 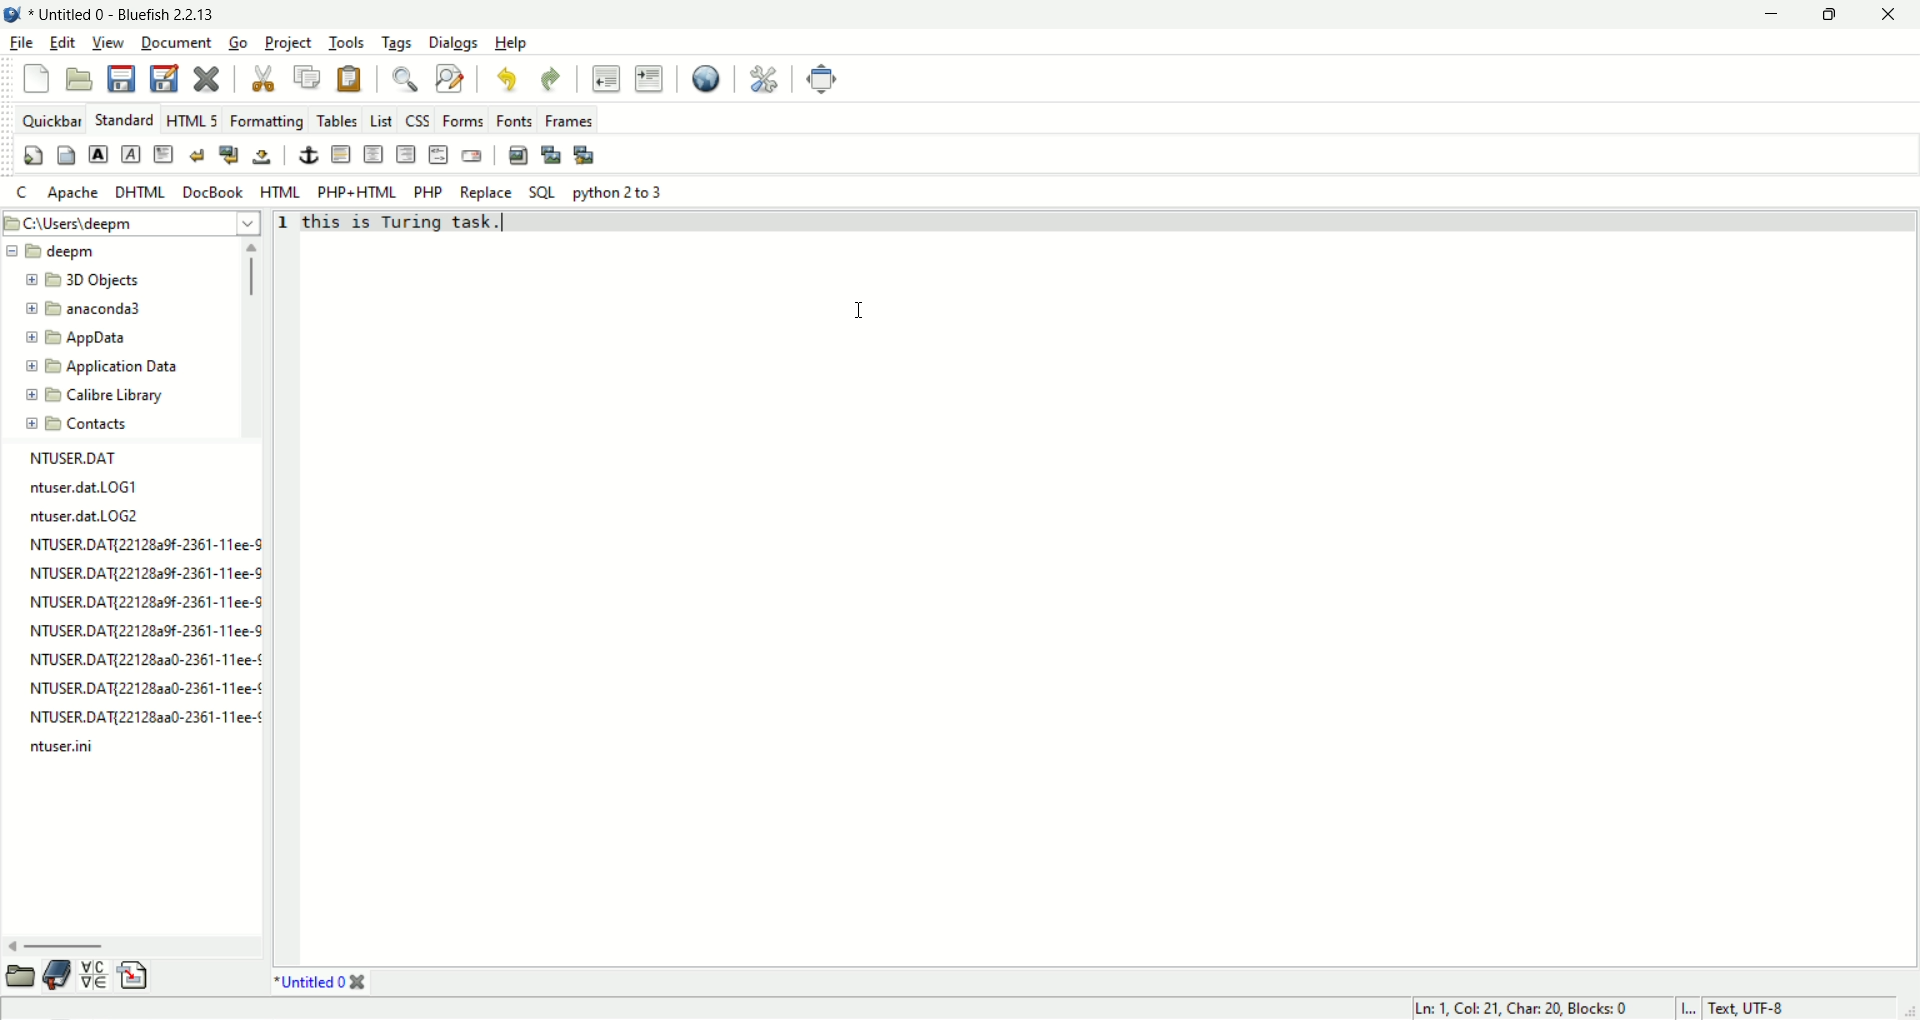 What do you see at coordinates (547, 78) in the screenshot?
I see `redo` at bounding box center [547, 78].